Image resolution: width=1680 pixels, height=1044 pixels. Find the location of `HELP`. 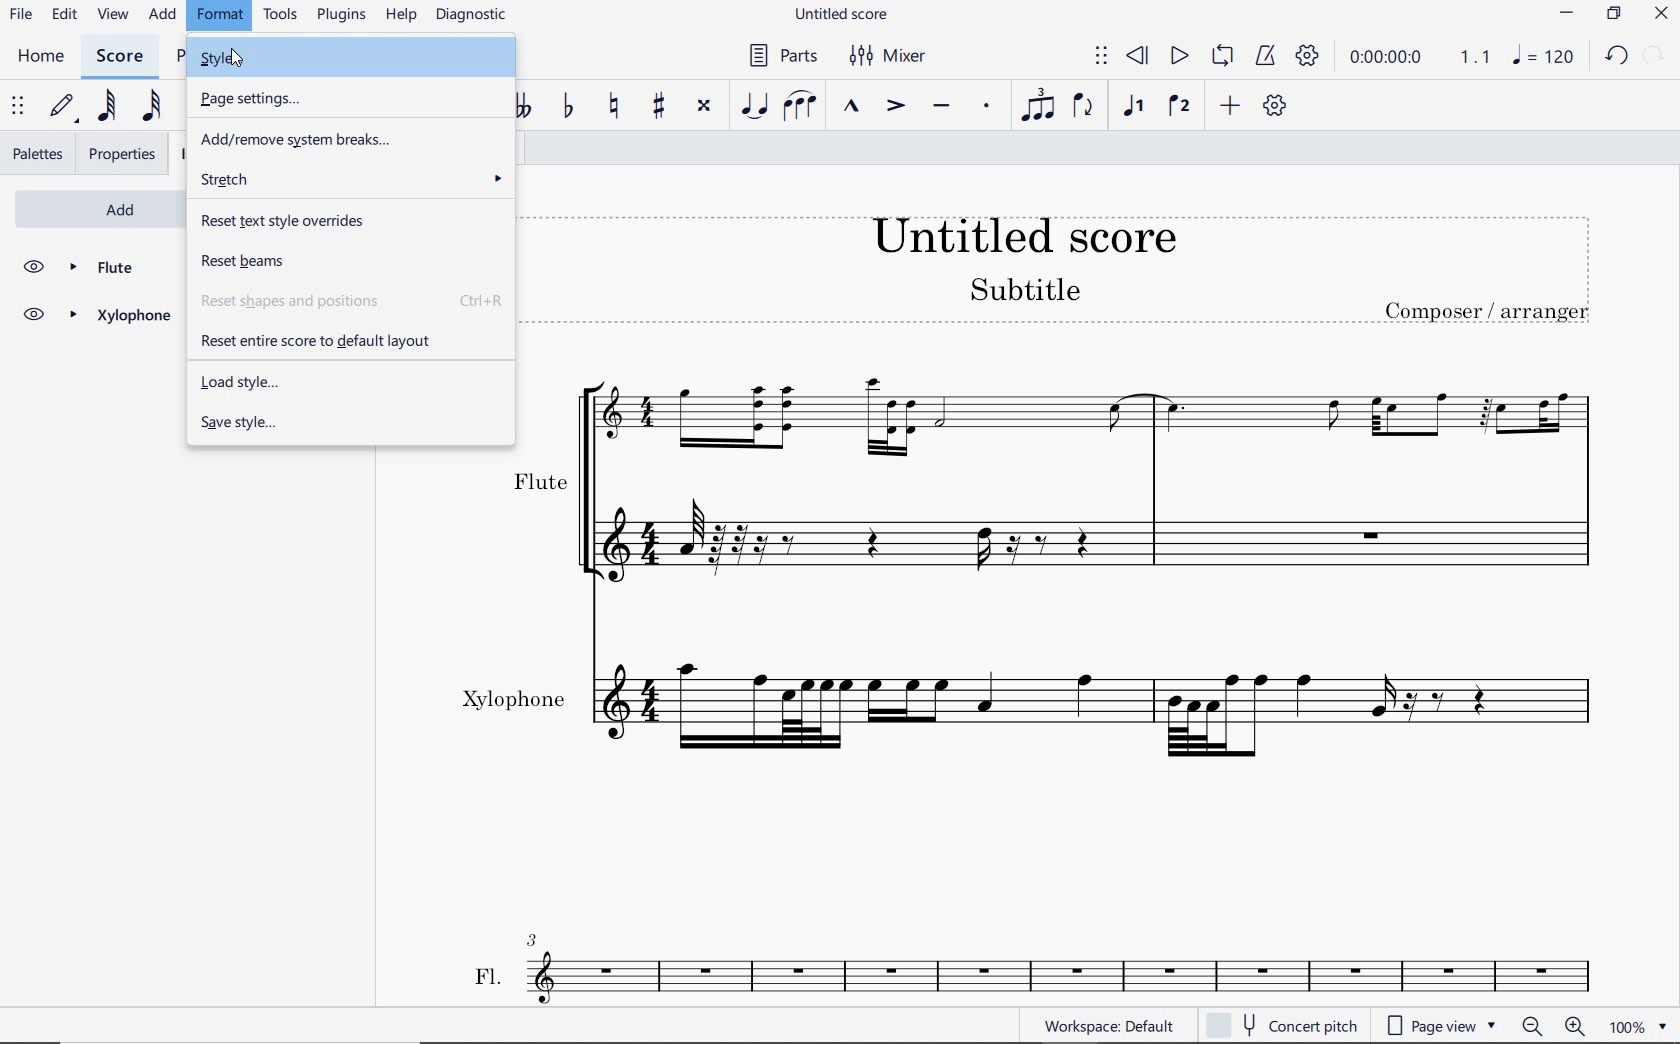

HELP is located at coordinates (401, 16).